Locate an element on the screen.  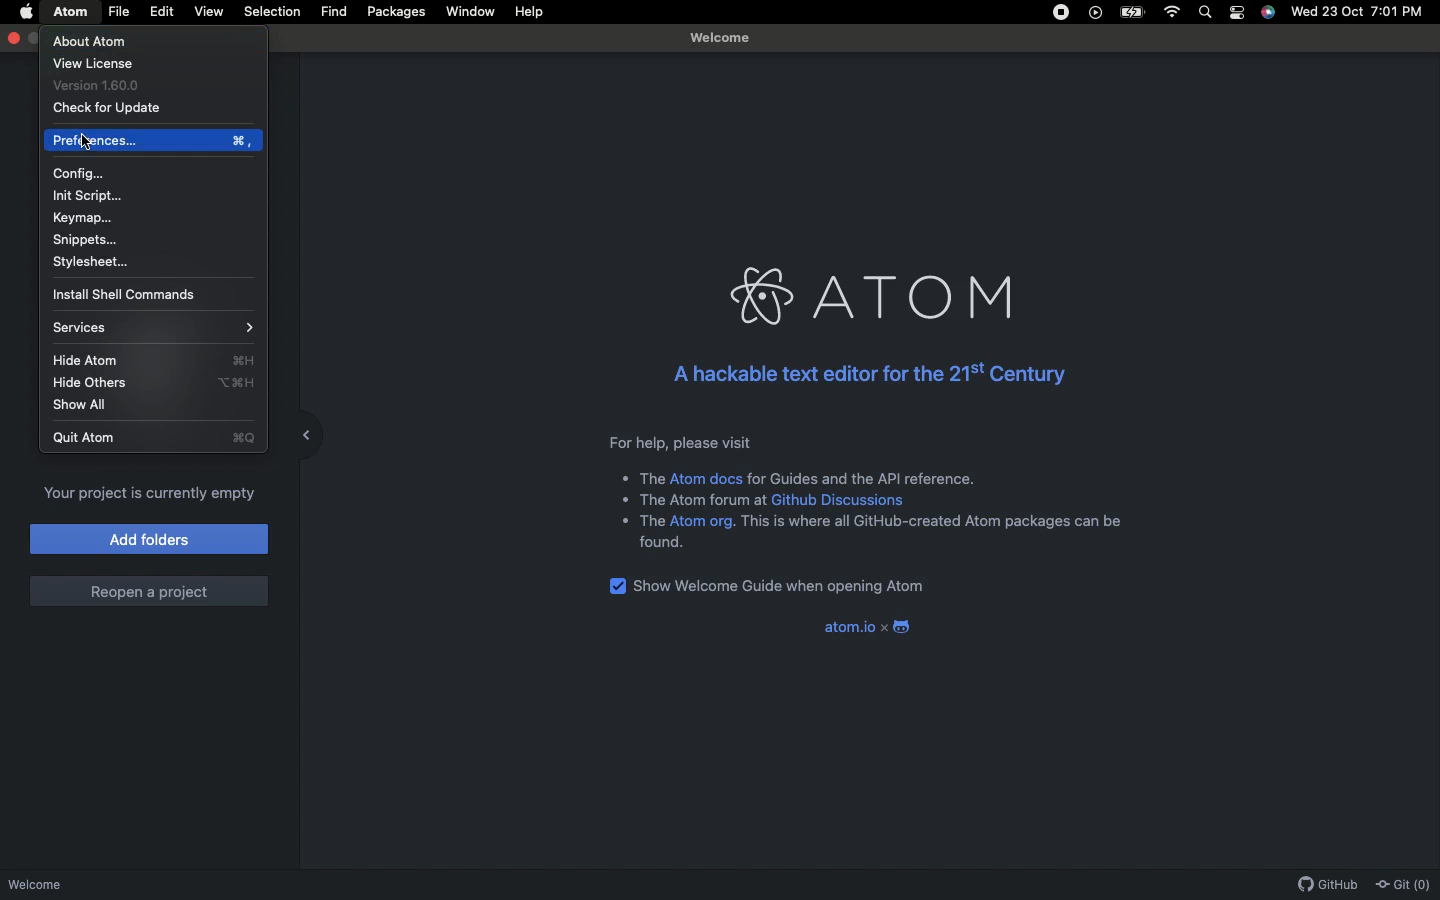
File is located at coordinates (120, 10).